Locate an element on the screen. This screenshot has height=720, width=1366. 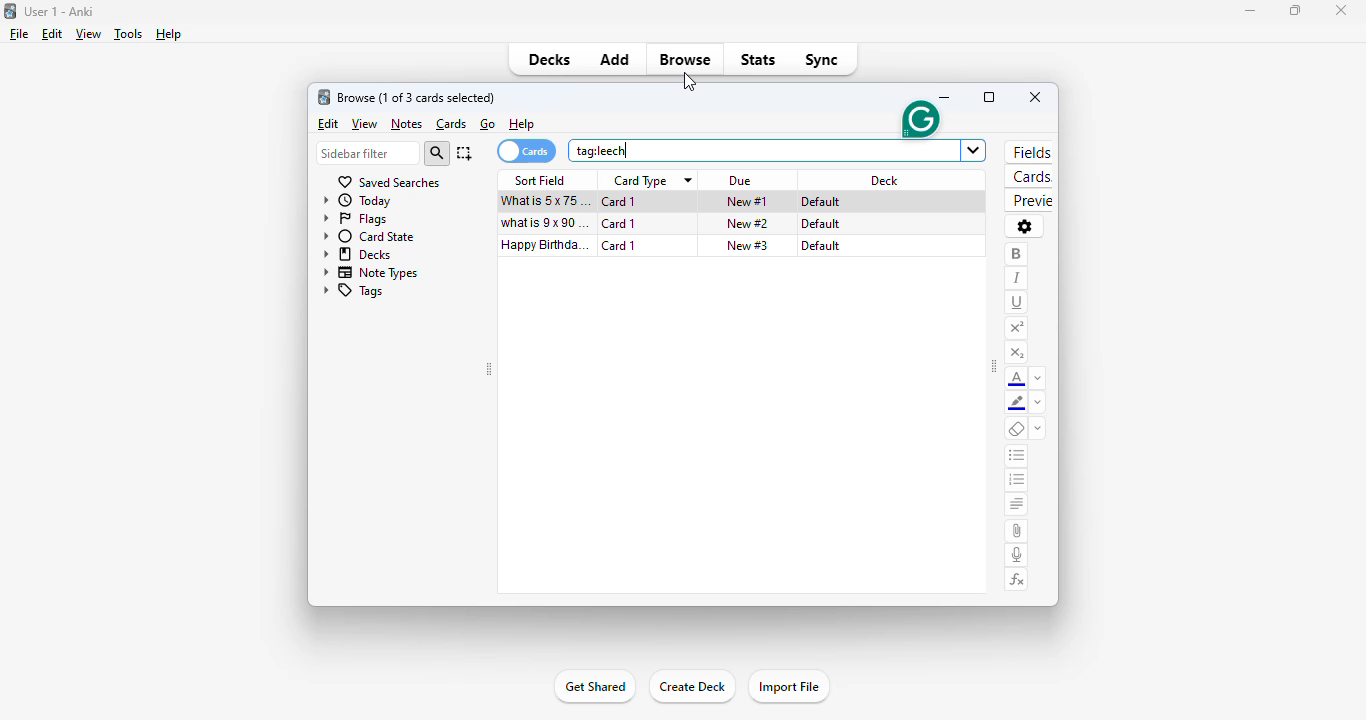
default is located at coordinates (820, 202).